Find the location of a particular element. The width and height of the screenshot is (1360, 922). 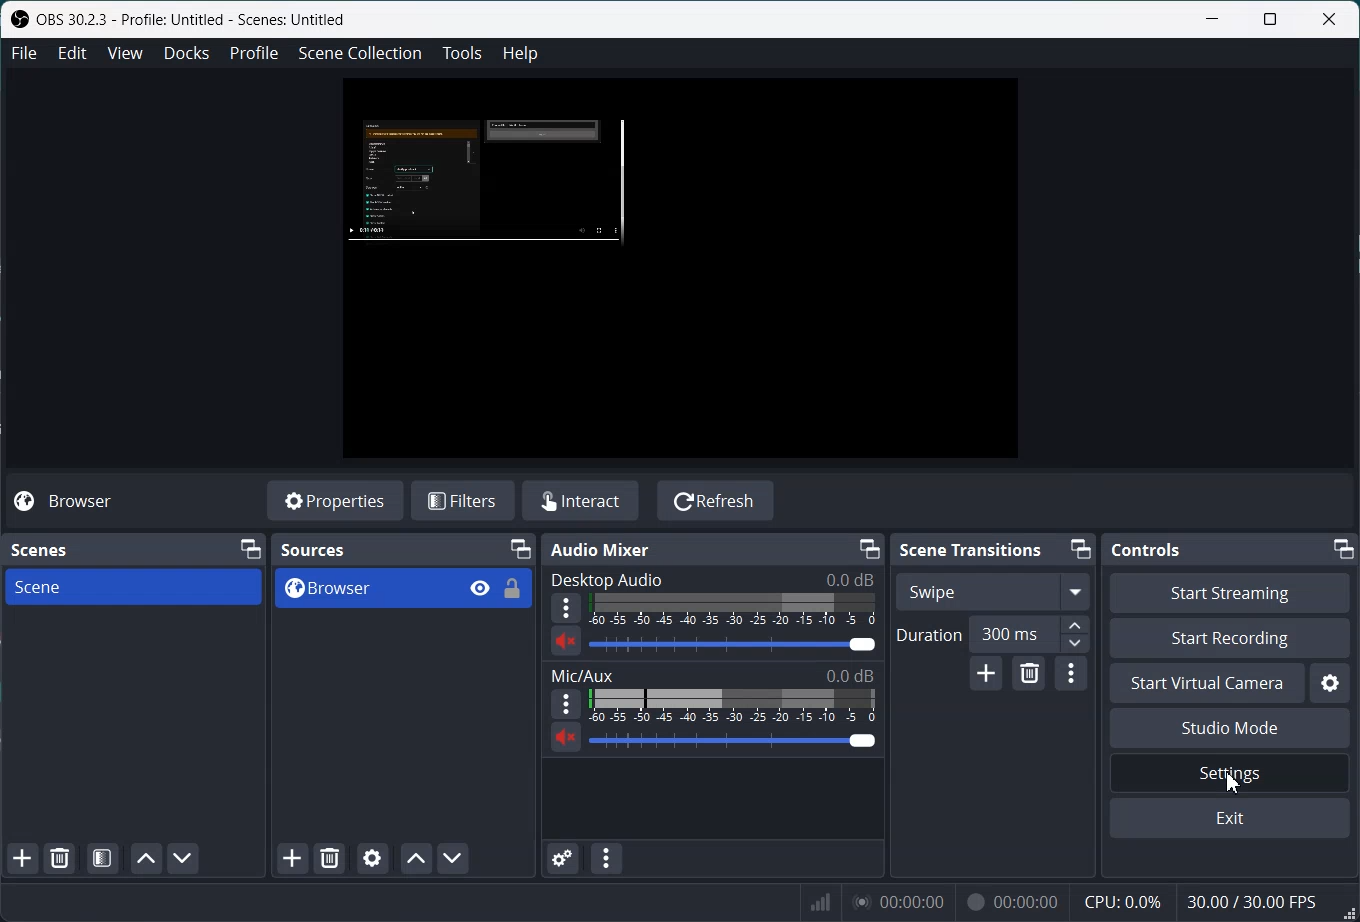

Add Sources is located at coordinates (293, 858).